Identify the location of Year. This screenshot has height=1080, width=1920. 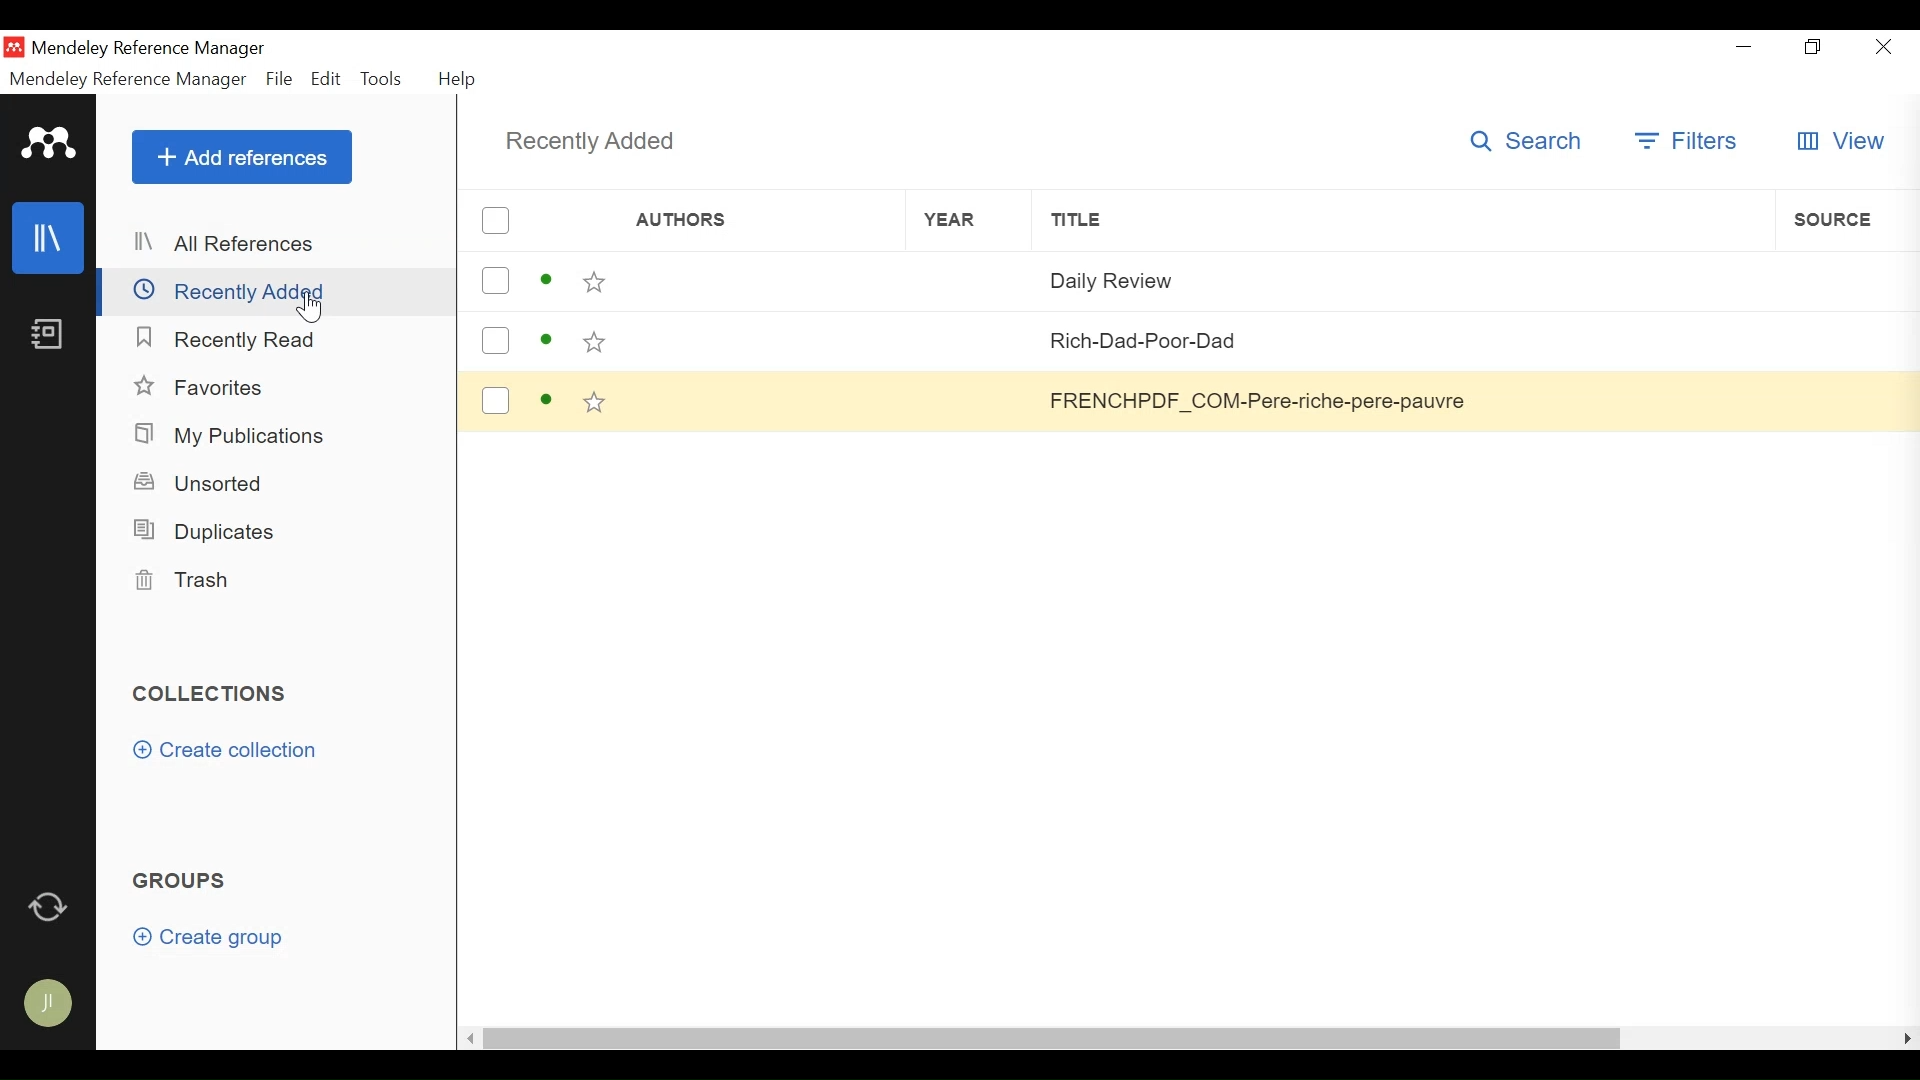
(940, 285).